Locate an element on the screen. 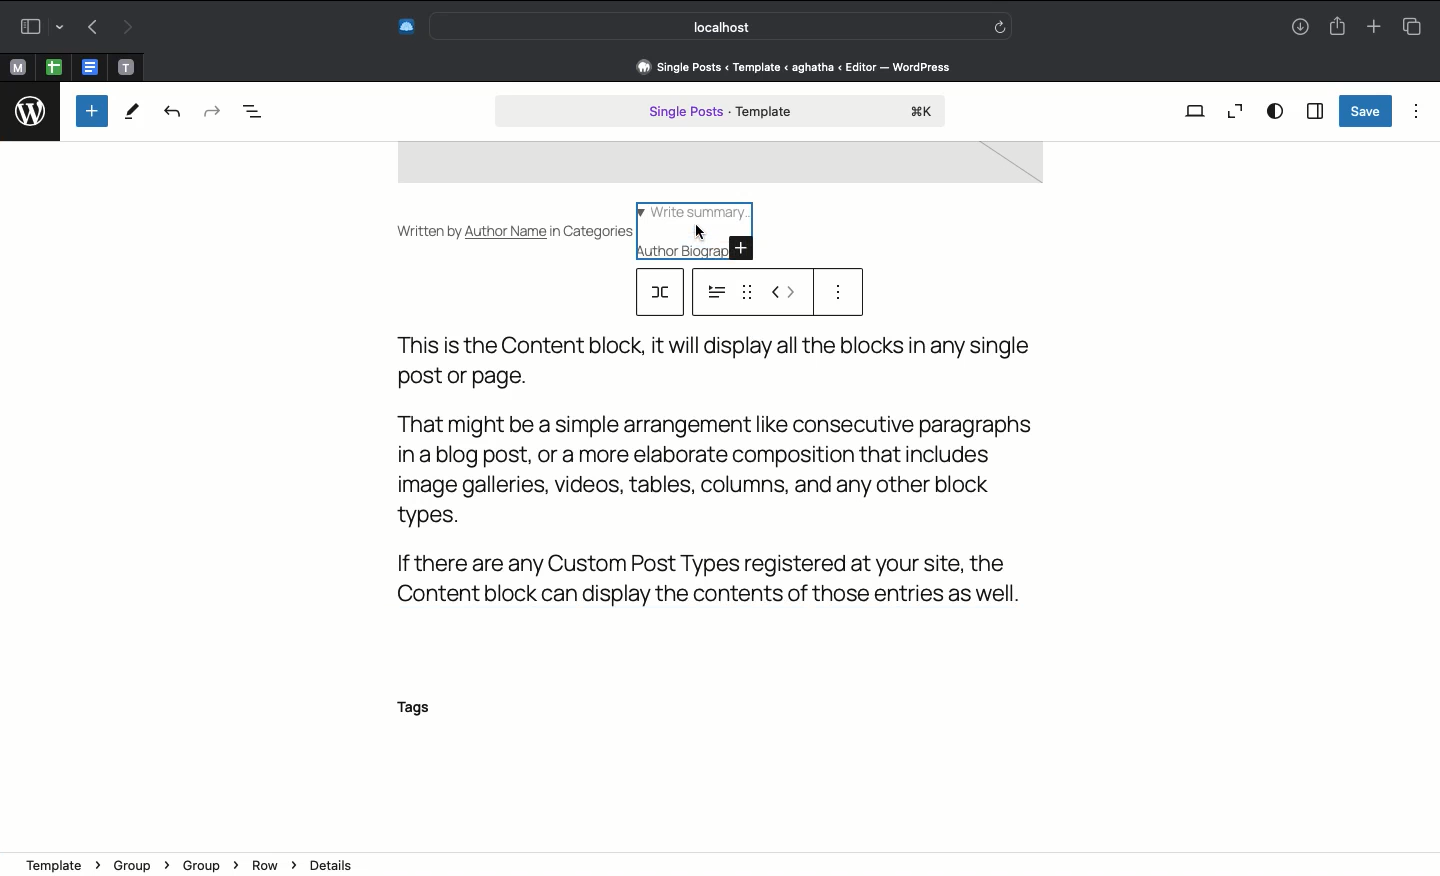 Image resolution: width=1440 pixels, height=876 pixels. Tags is located at coordinates (423, 714).